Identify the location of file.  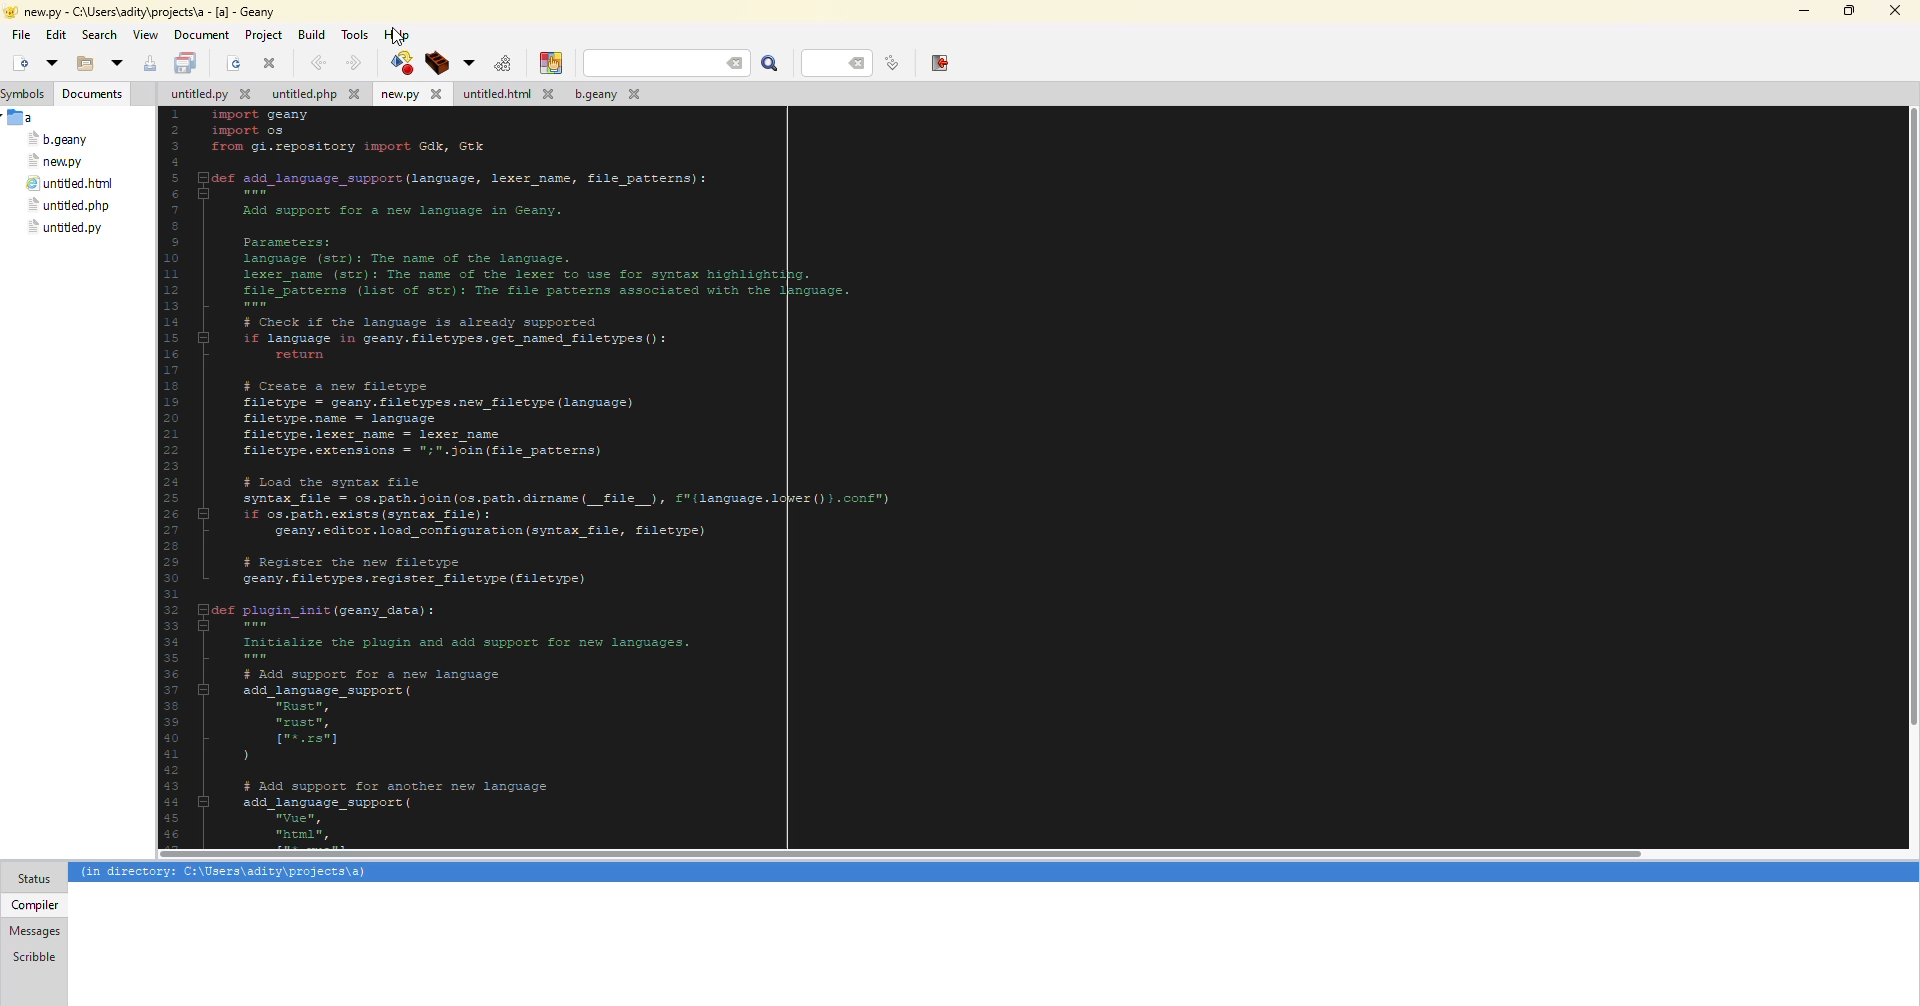
(506, 95).